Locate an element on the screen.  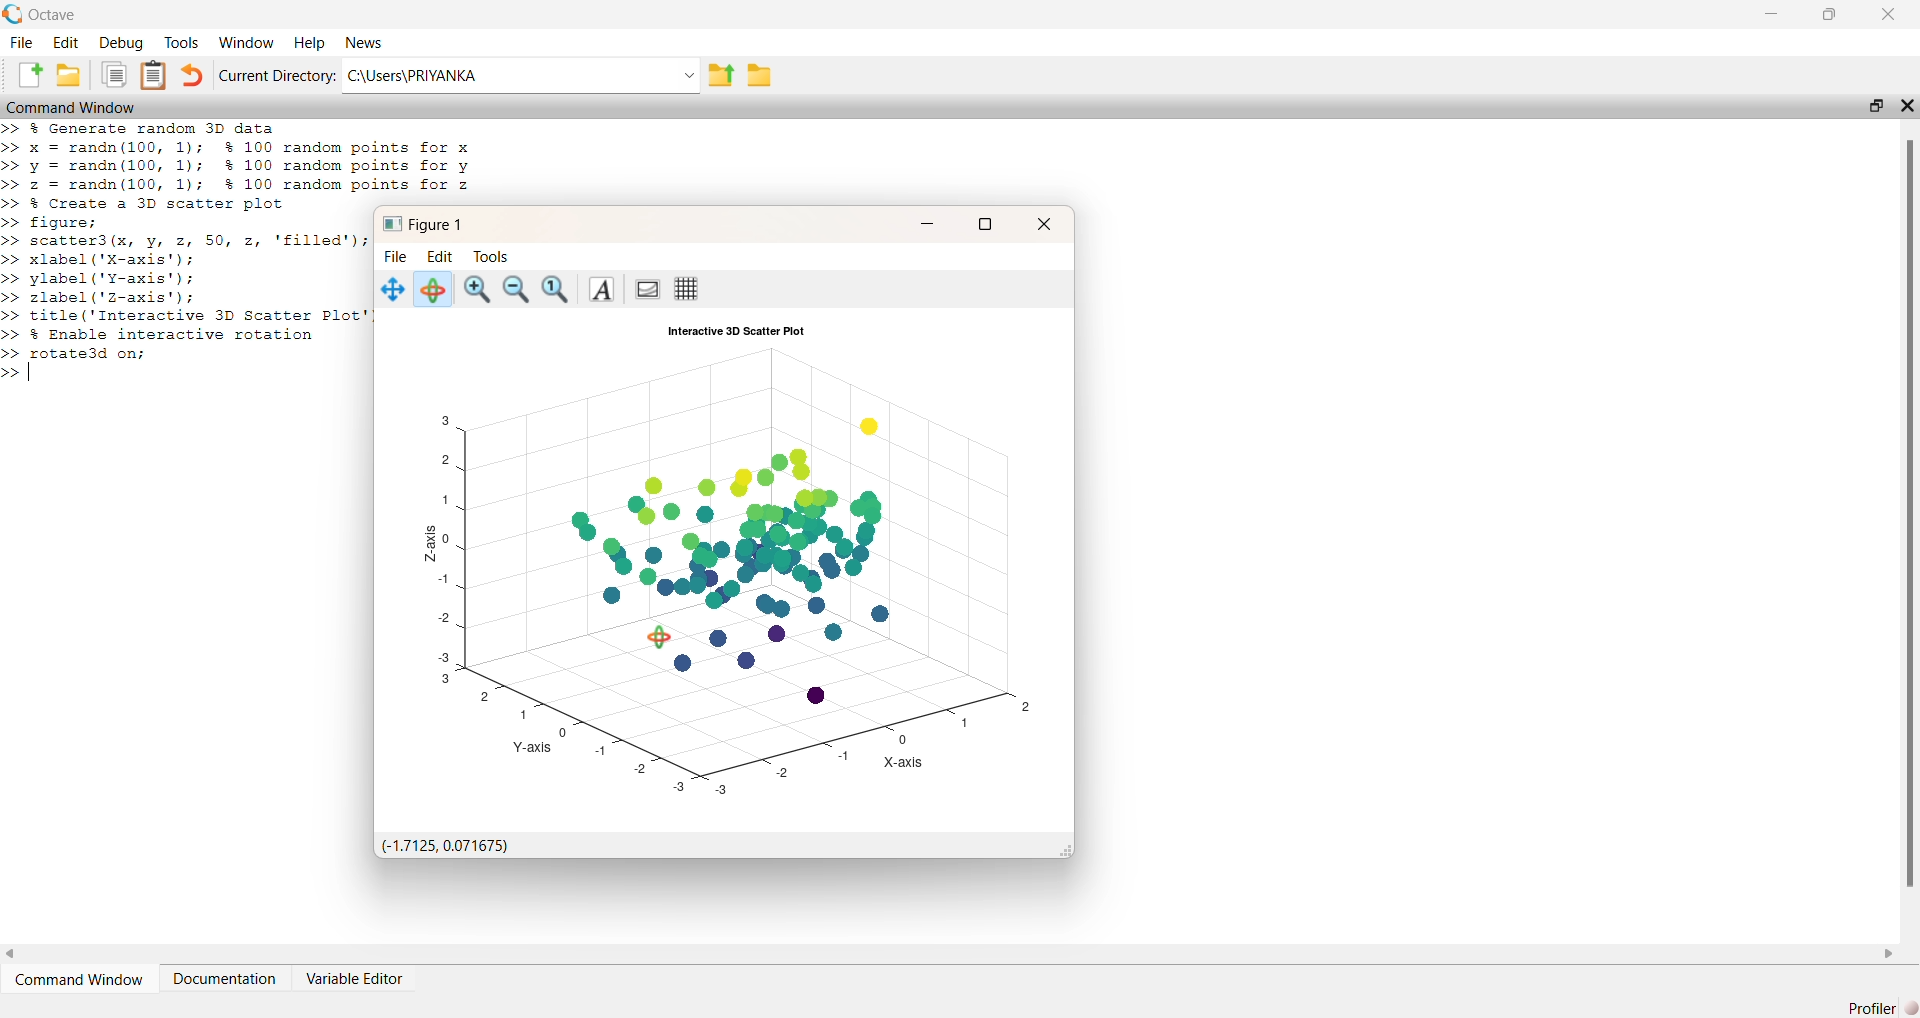
File is located at coordinates (396, 257).